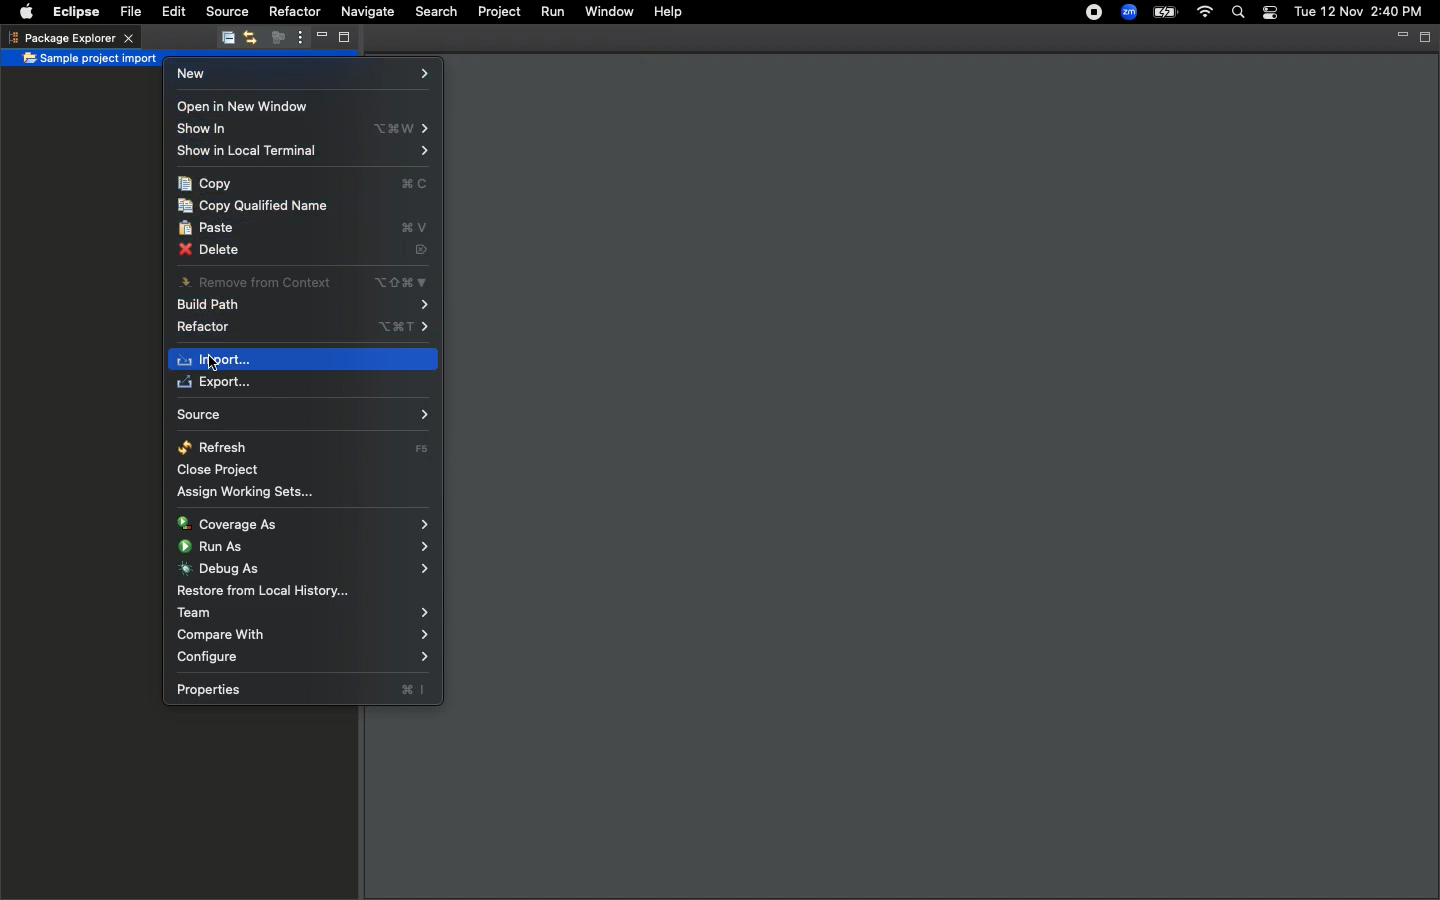 Image resolution: width=1440 pixels, height=900 pixels. What do you see at coordinates (79, 12) in the screenshot?
I see `Eclipse` at bounding box center [79, 12].